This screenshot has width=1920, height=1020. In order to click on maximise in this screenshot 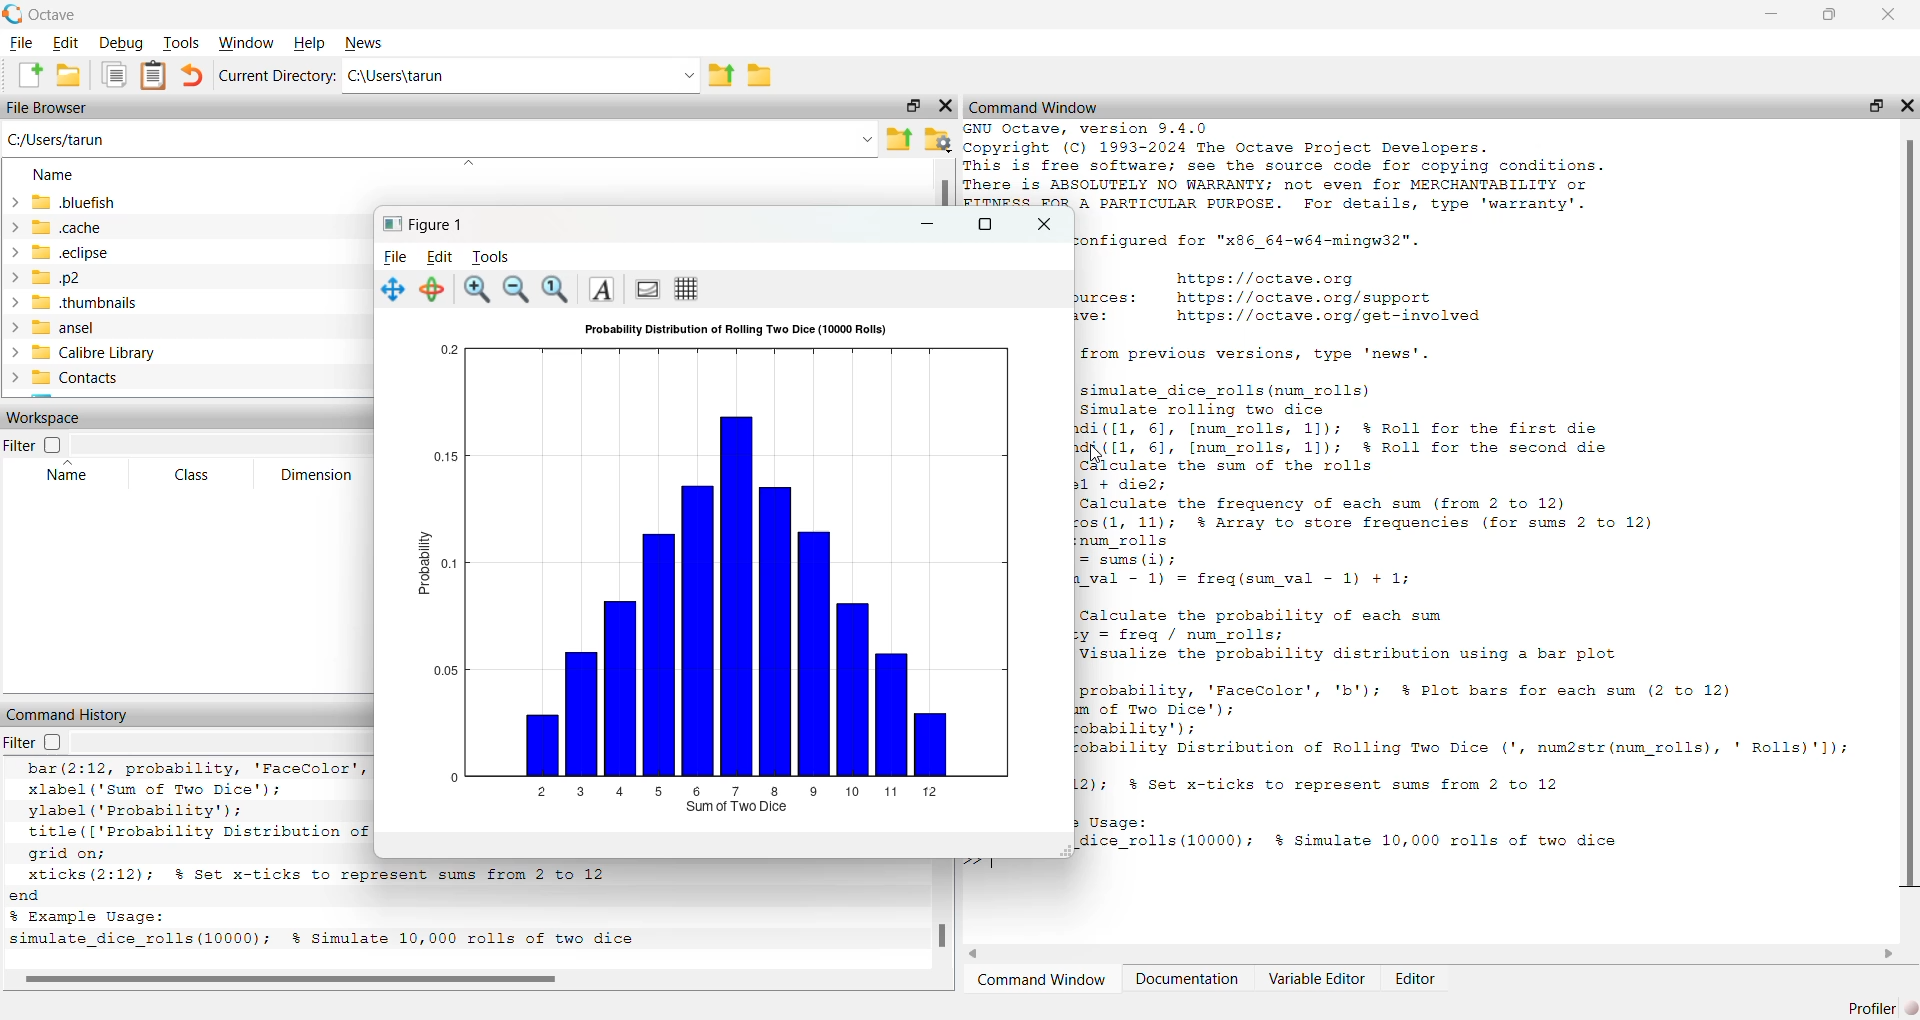, I will do `click(910, 105)`.